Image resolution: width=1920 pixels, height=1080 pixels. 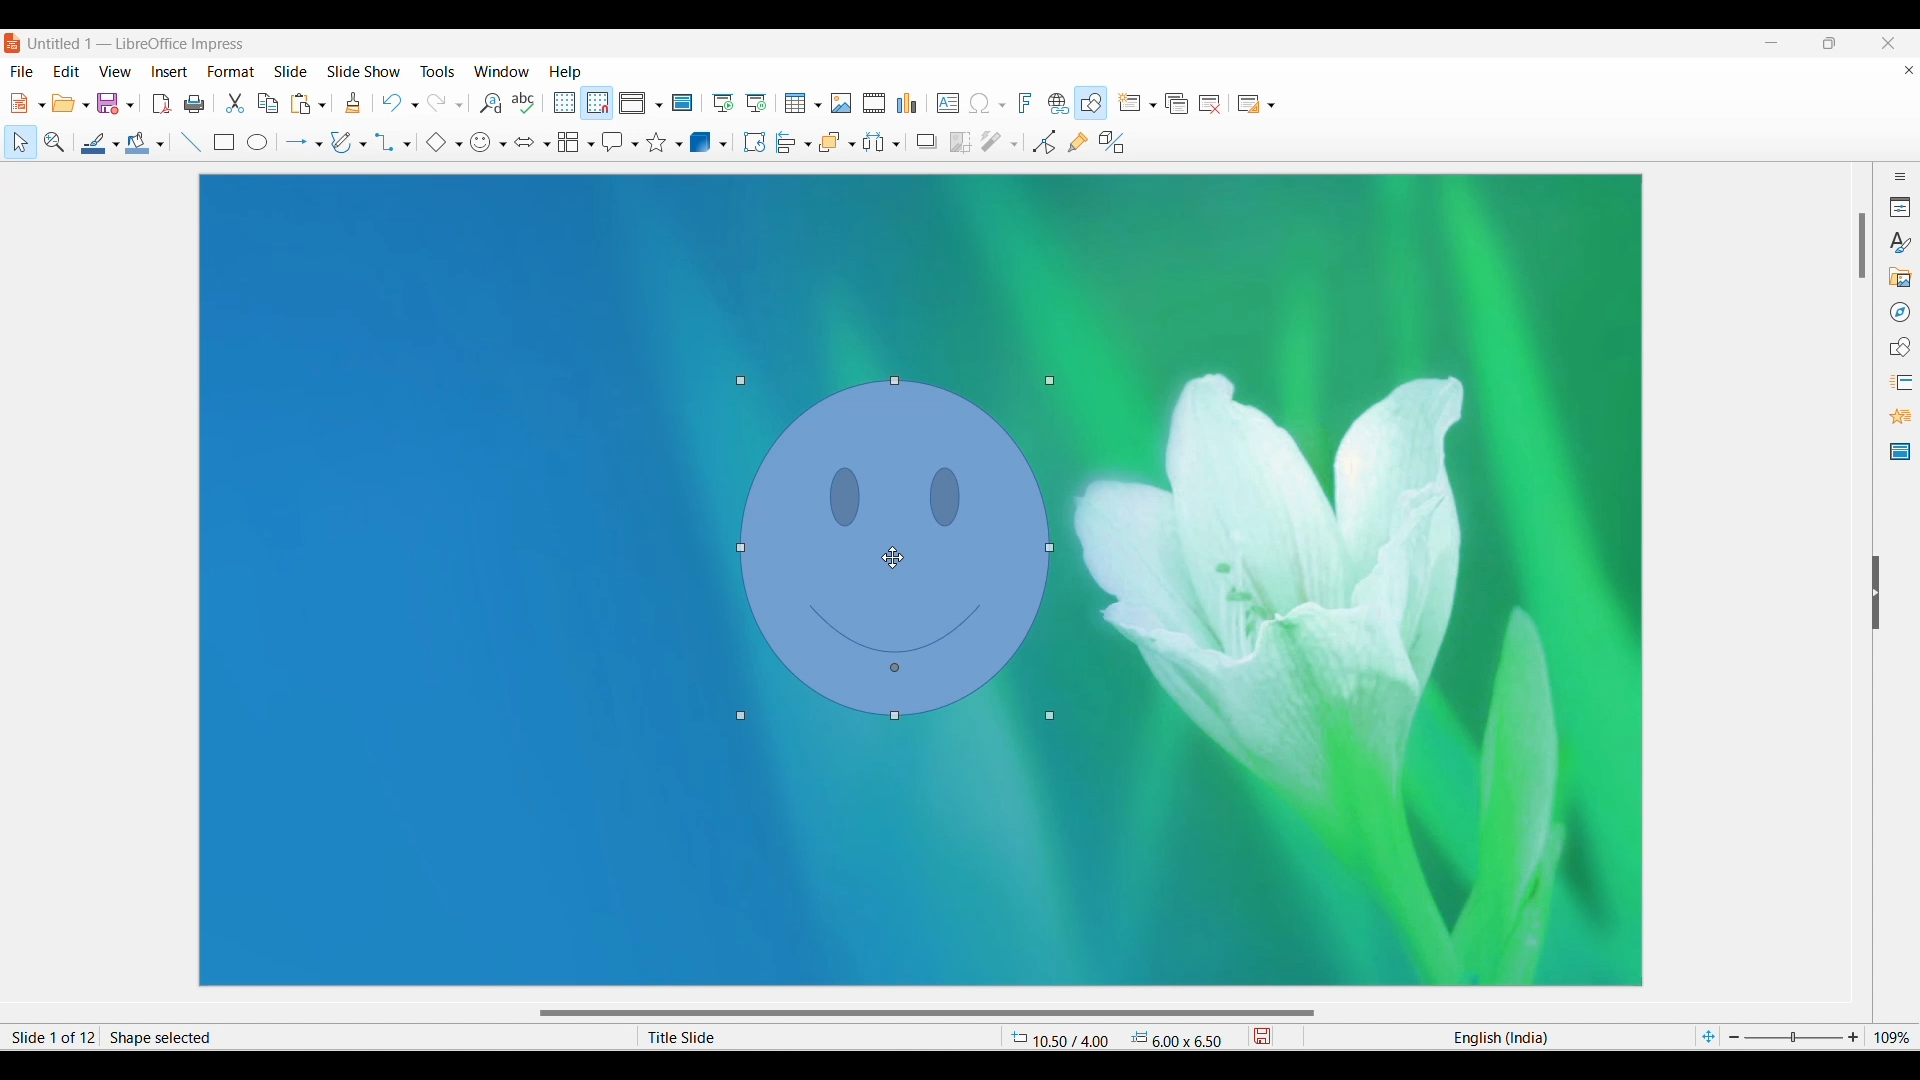 I want to click on Animation, so click(x=1901, y=416).